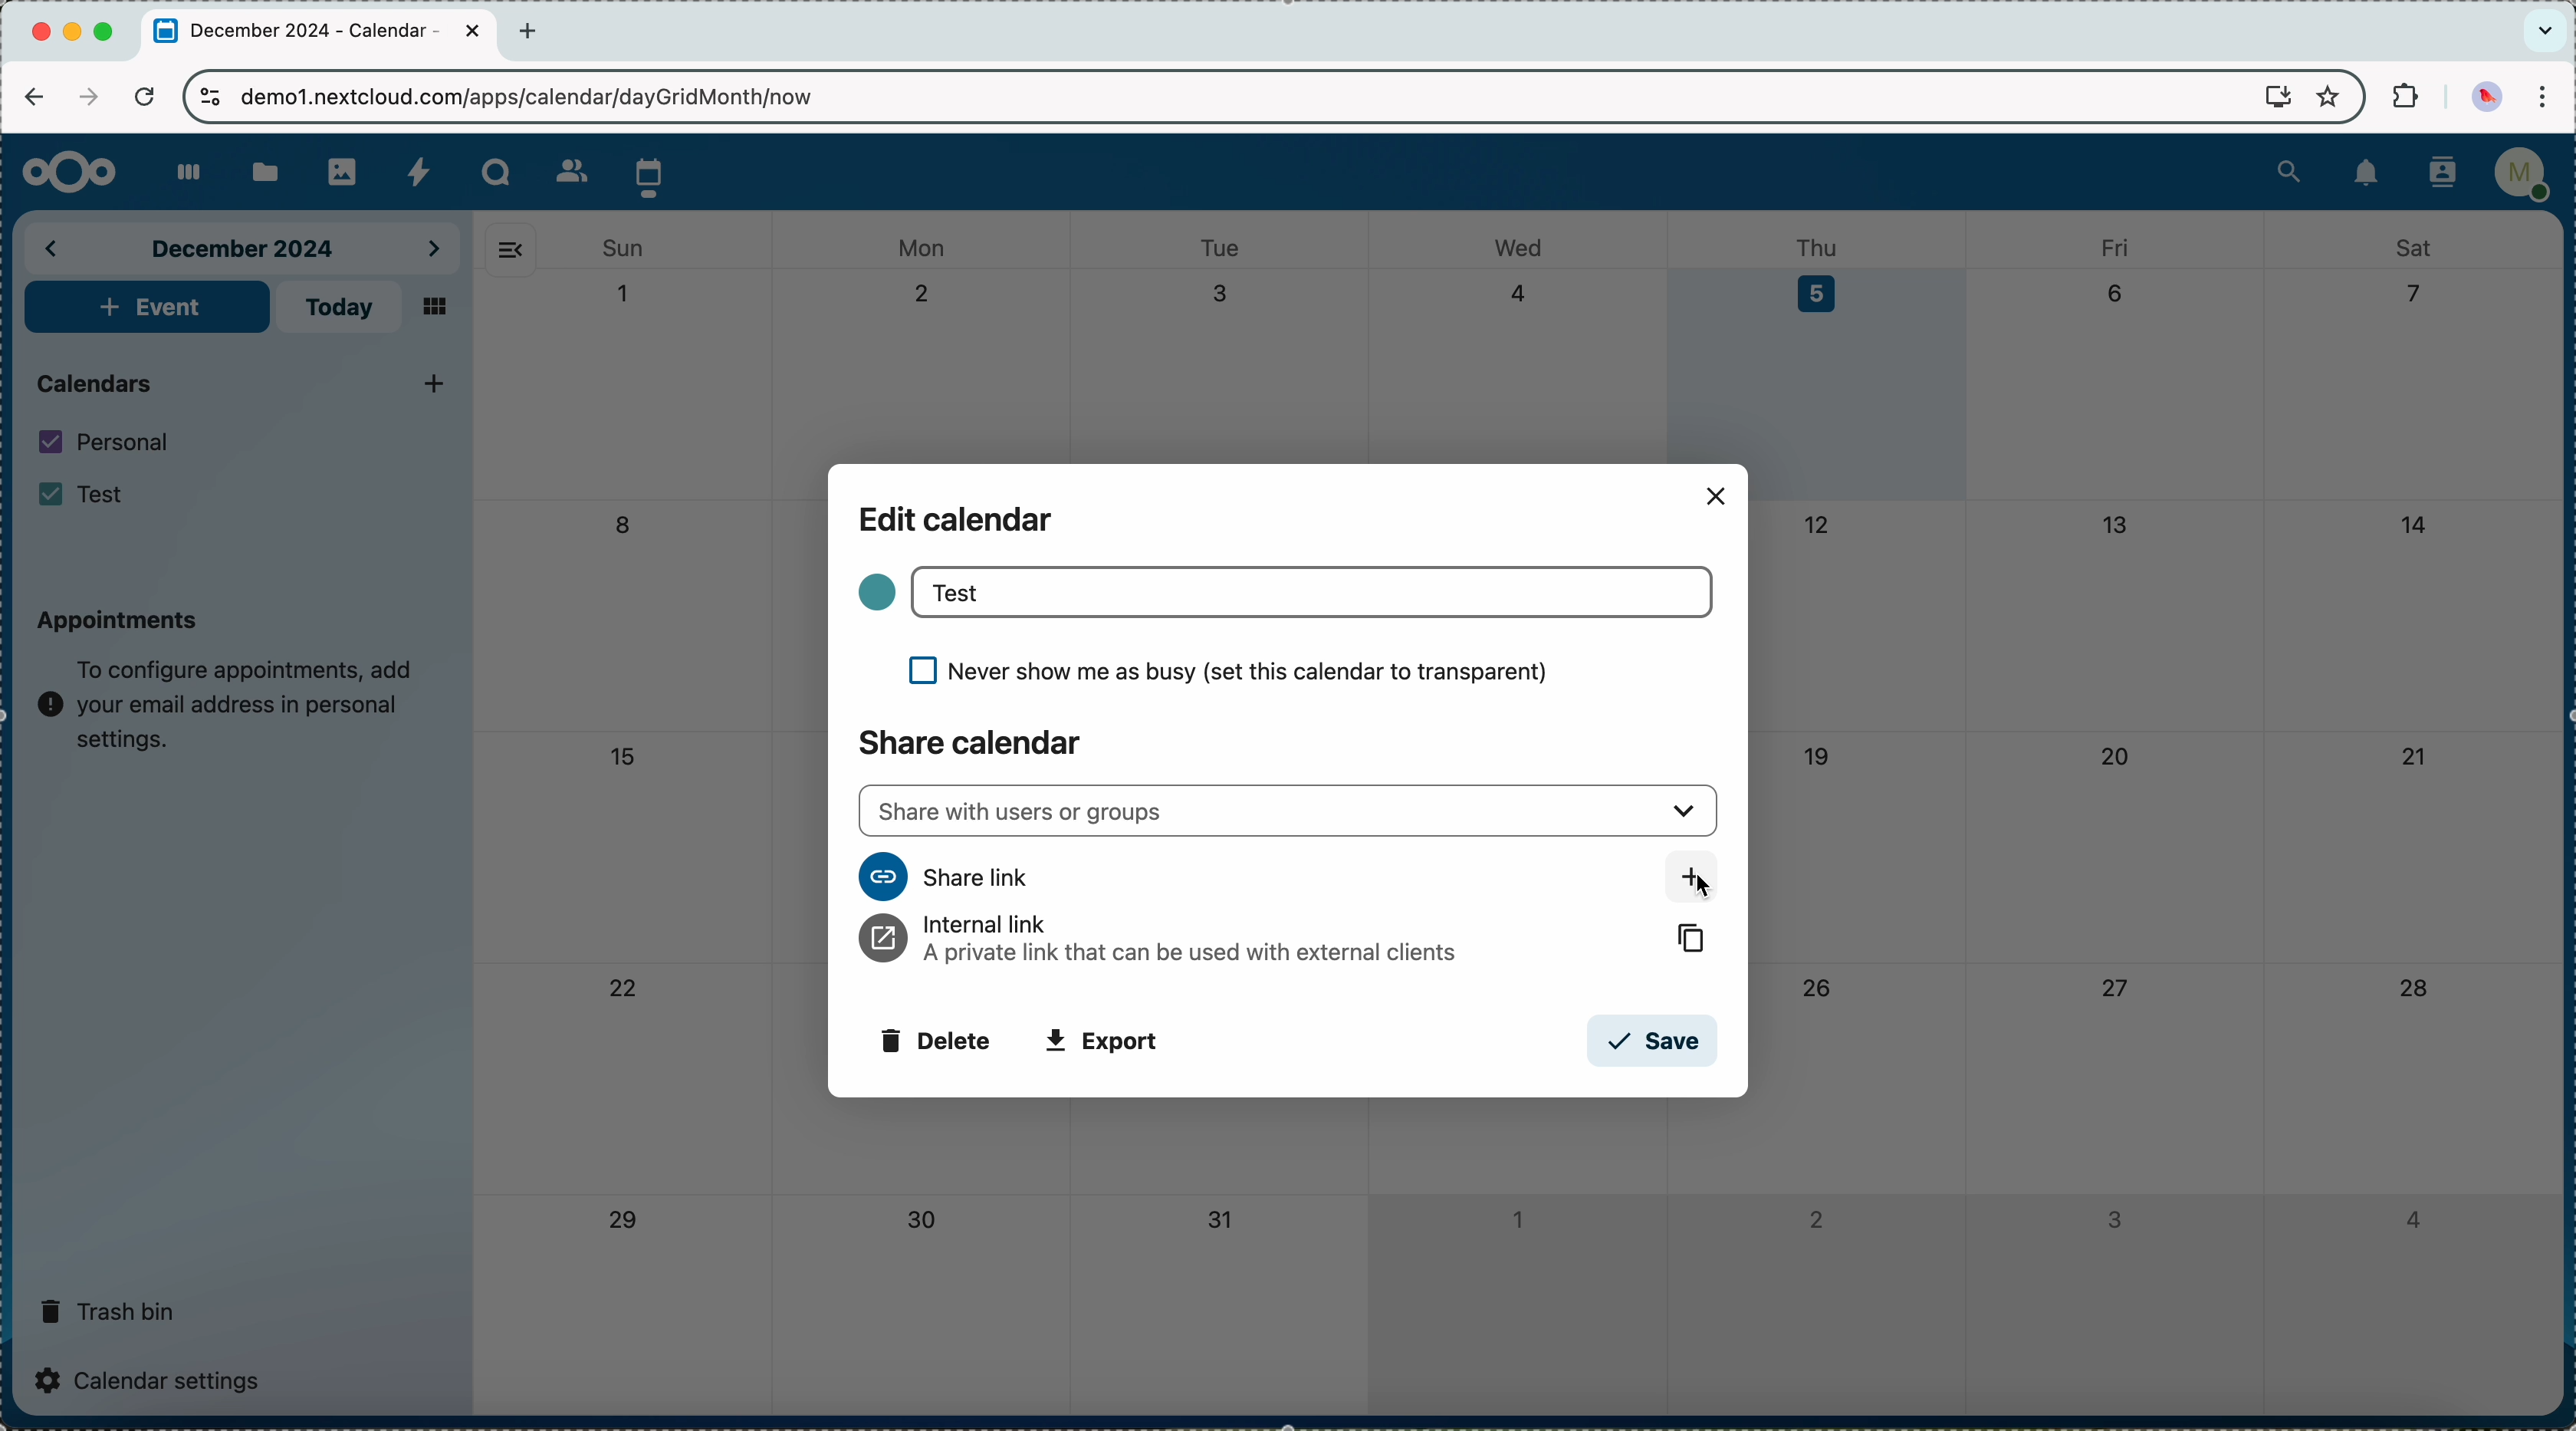 The image size is (2576, 1431). What do you see at coordinates (436, 309) in the screenshot?
I see `mosaic view` at bounding box center [436, 309].